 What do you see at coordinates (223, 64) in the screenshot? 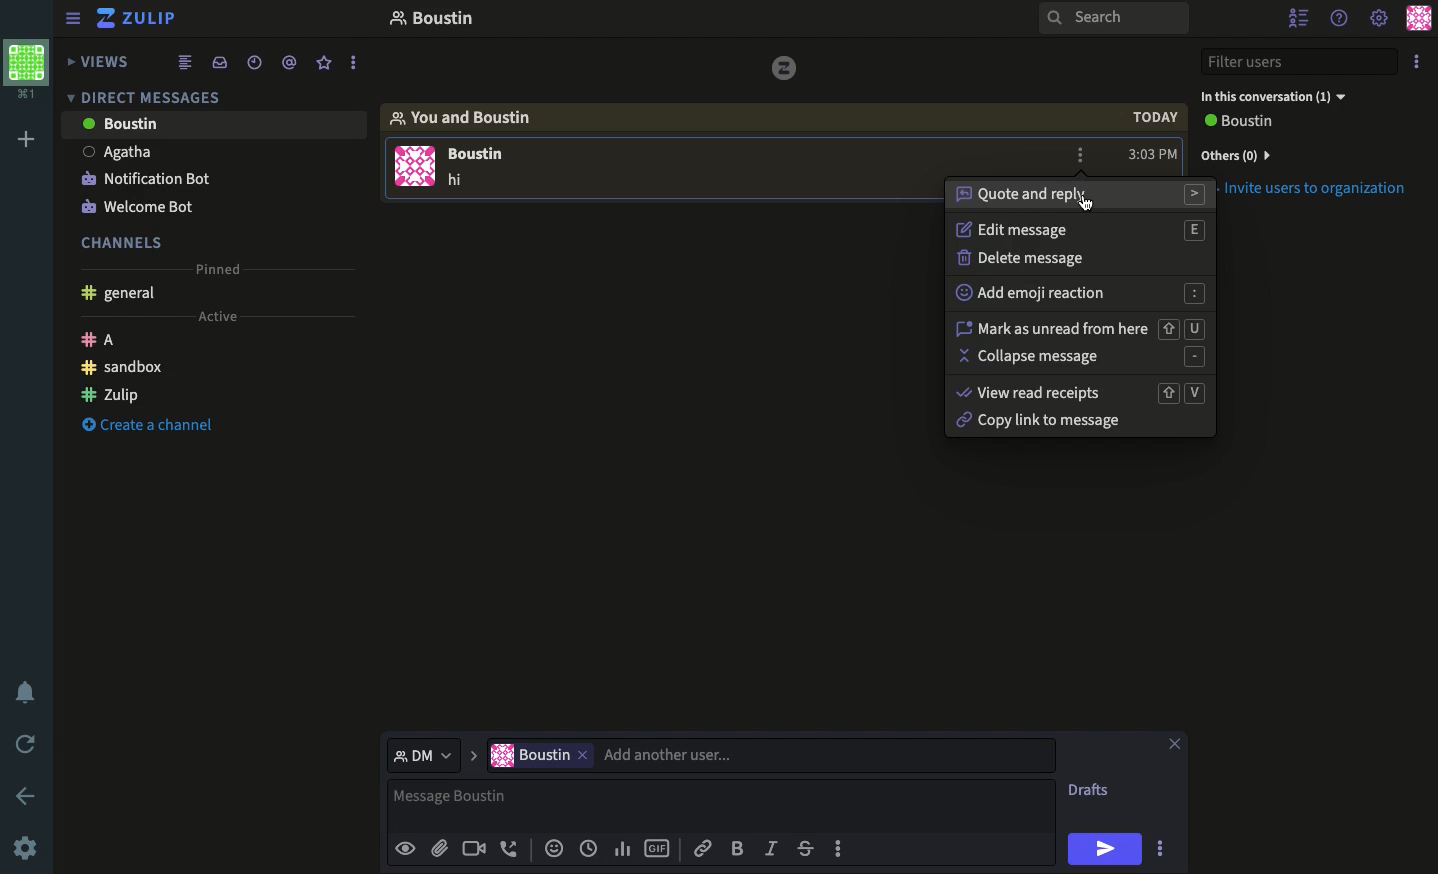
I see `Inbox` at bounding box center [223, 64].